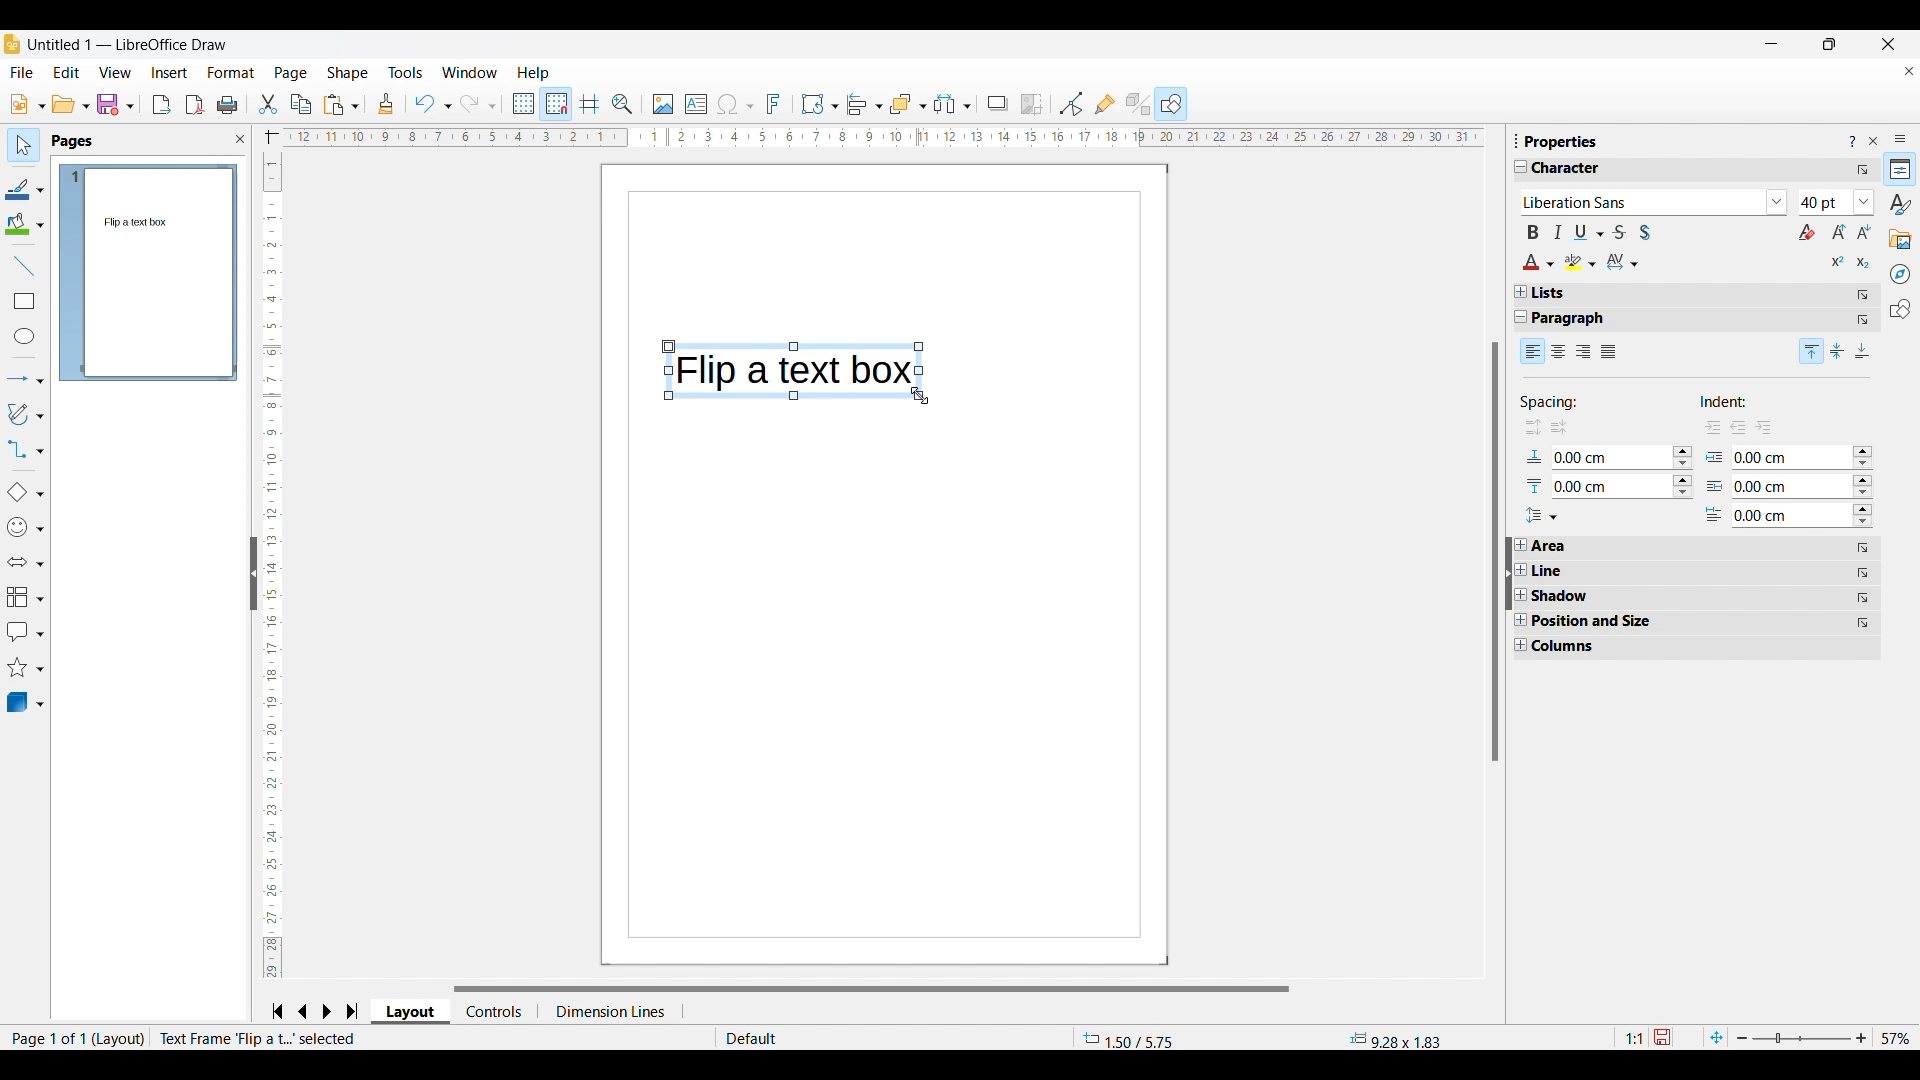  What do you see at coordinates (26, 597) in the screenshot?
I see `Flowchart options` at bounding box center [26, 597].